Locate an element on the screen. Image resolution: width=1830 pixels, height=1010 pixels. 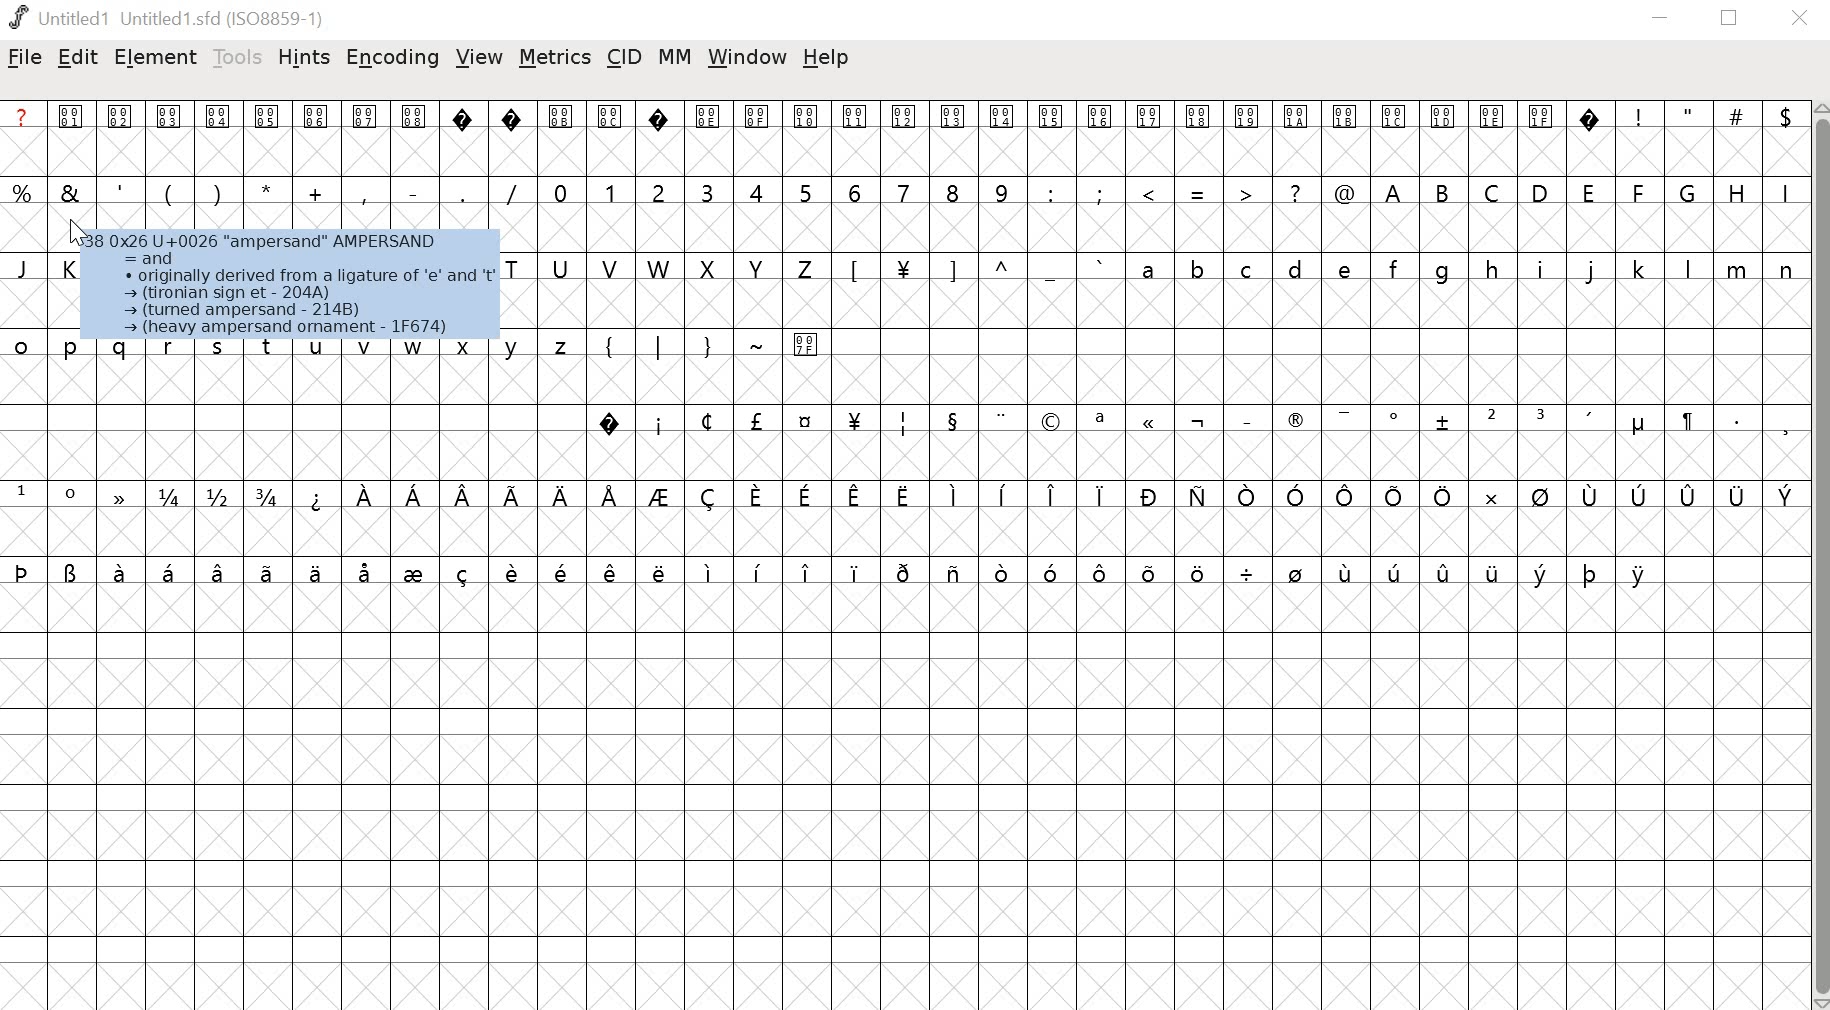
000C is located at coordinates (611, 137).